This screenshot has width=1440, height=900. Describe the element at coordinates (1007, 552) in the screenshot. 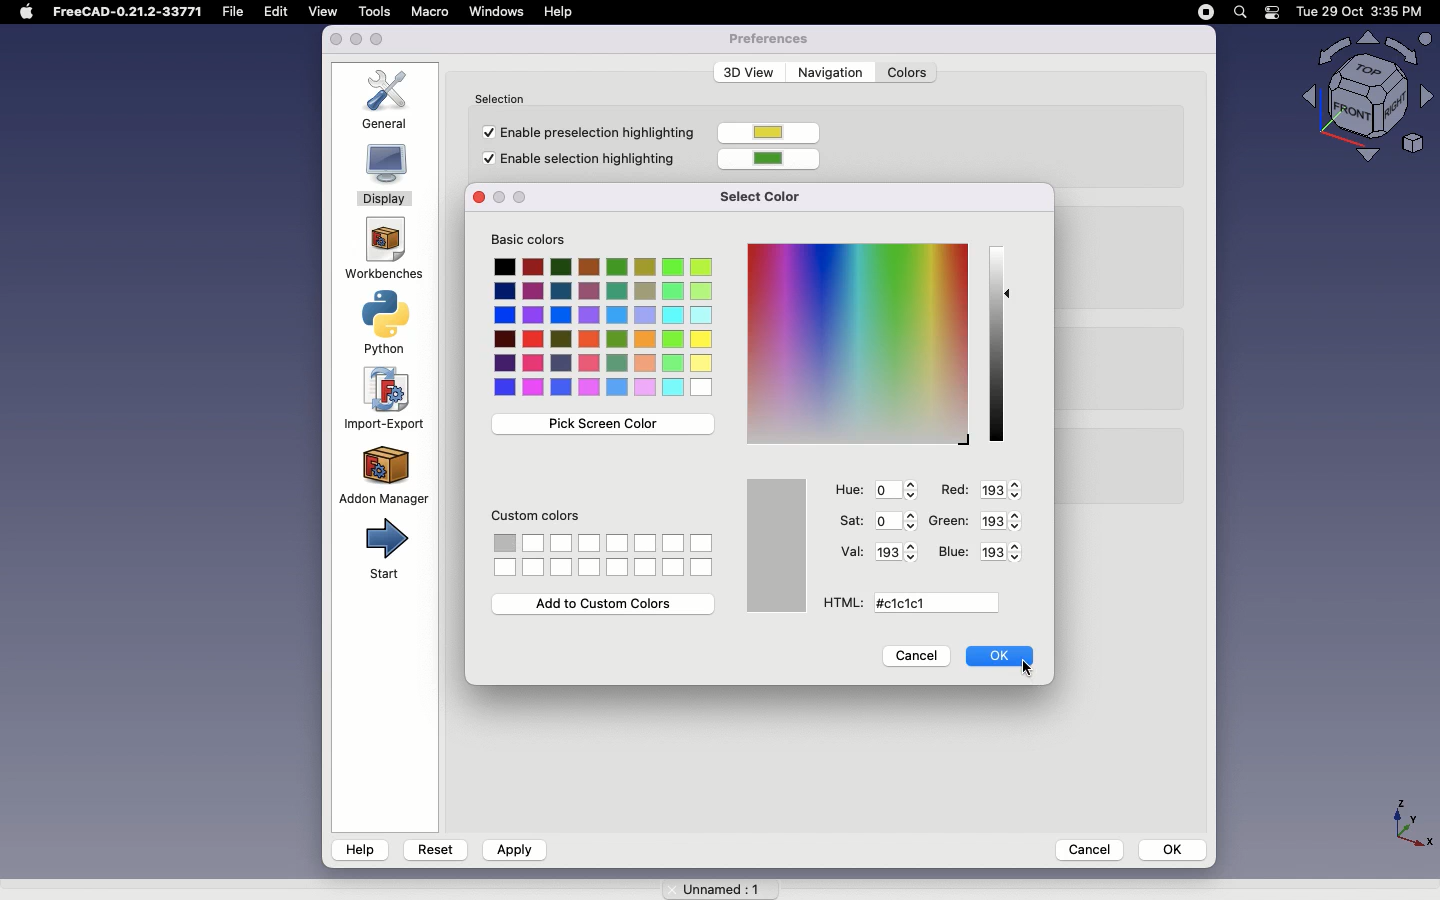

I see `193` at that location.